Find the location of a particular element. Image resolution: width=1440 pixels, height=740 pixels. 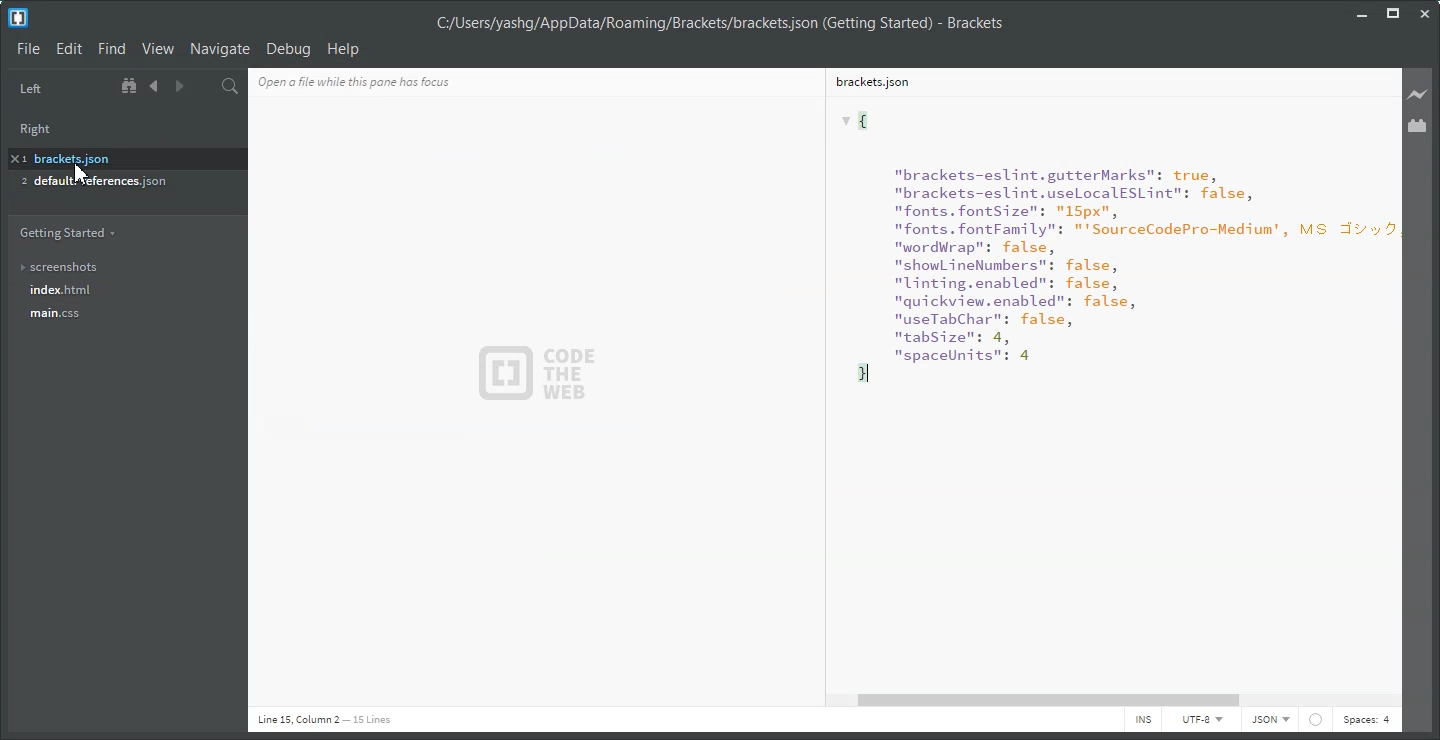

Navigate is located at coordinates (220, 48).